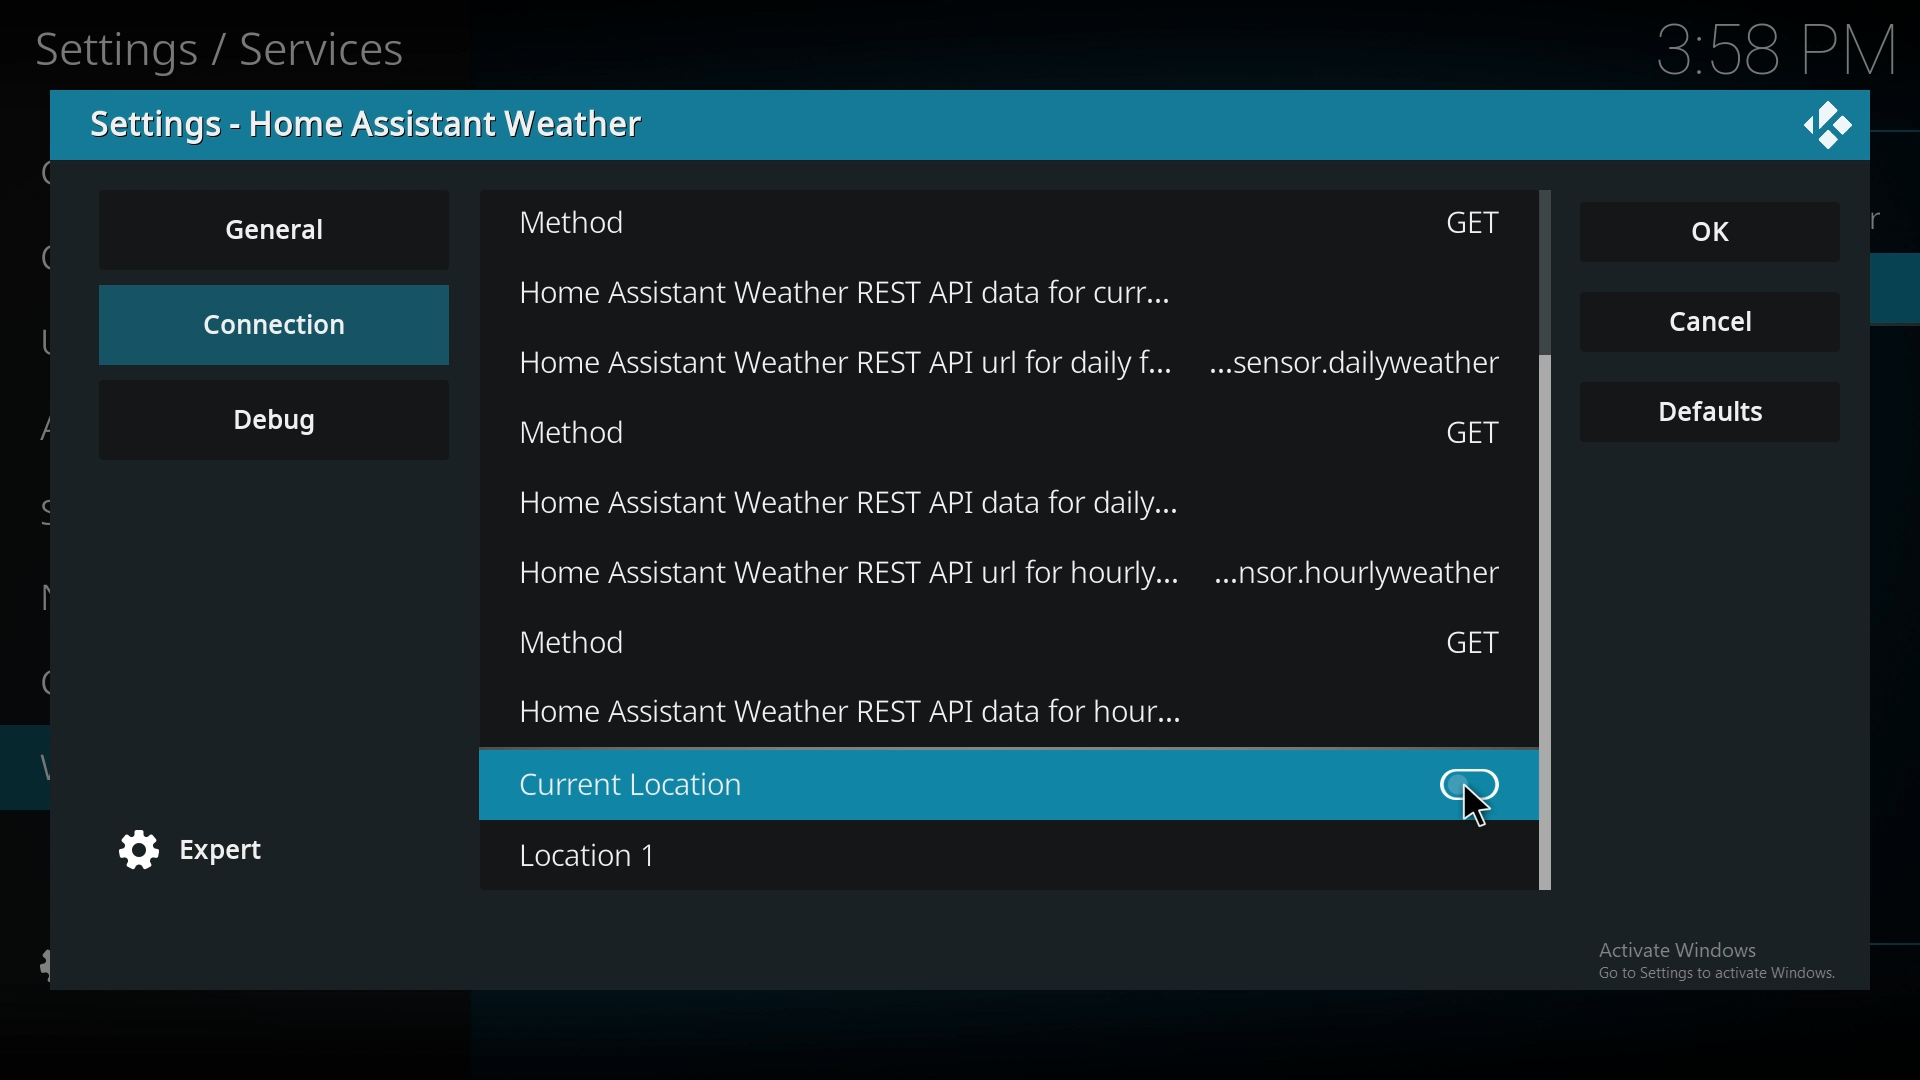 The height and width of the screenshot is (1080, 1920). I want to click on location, so click(996, 861).